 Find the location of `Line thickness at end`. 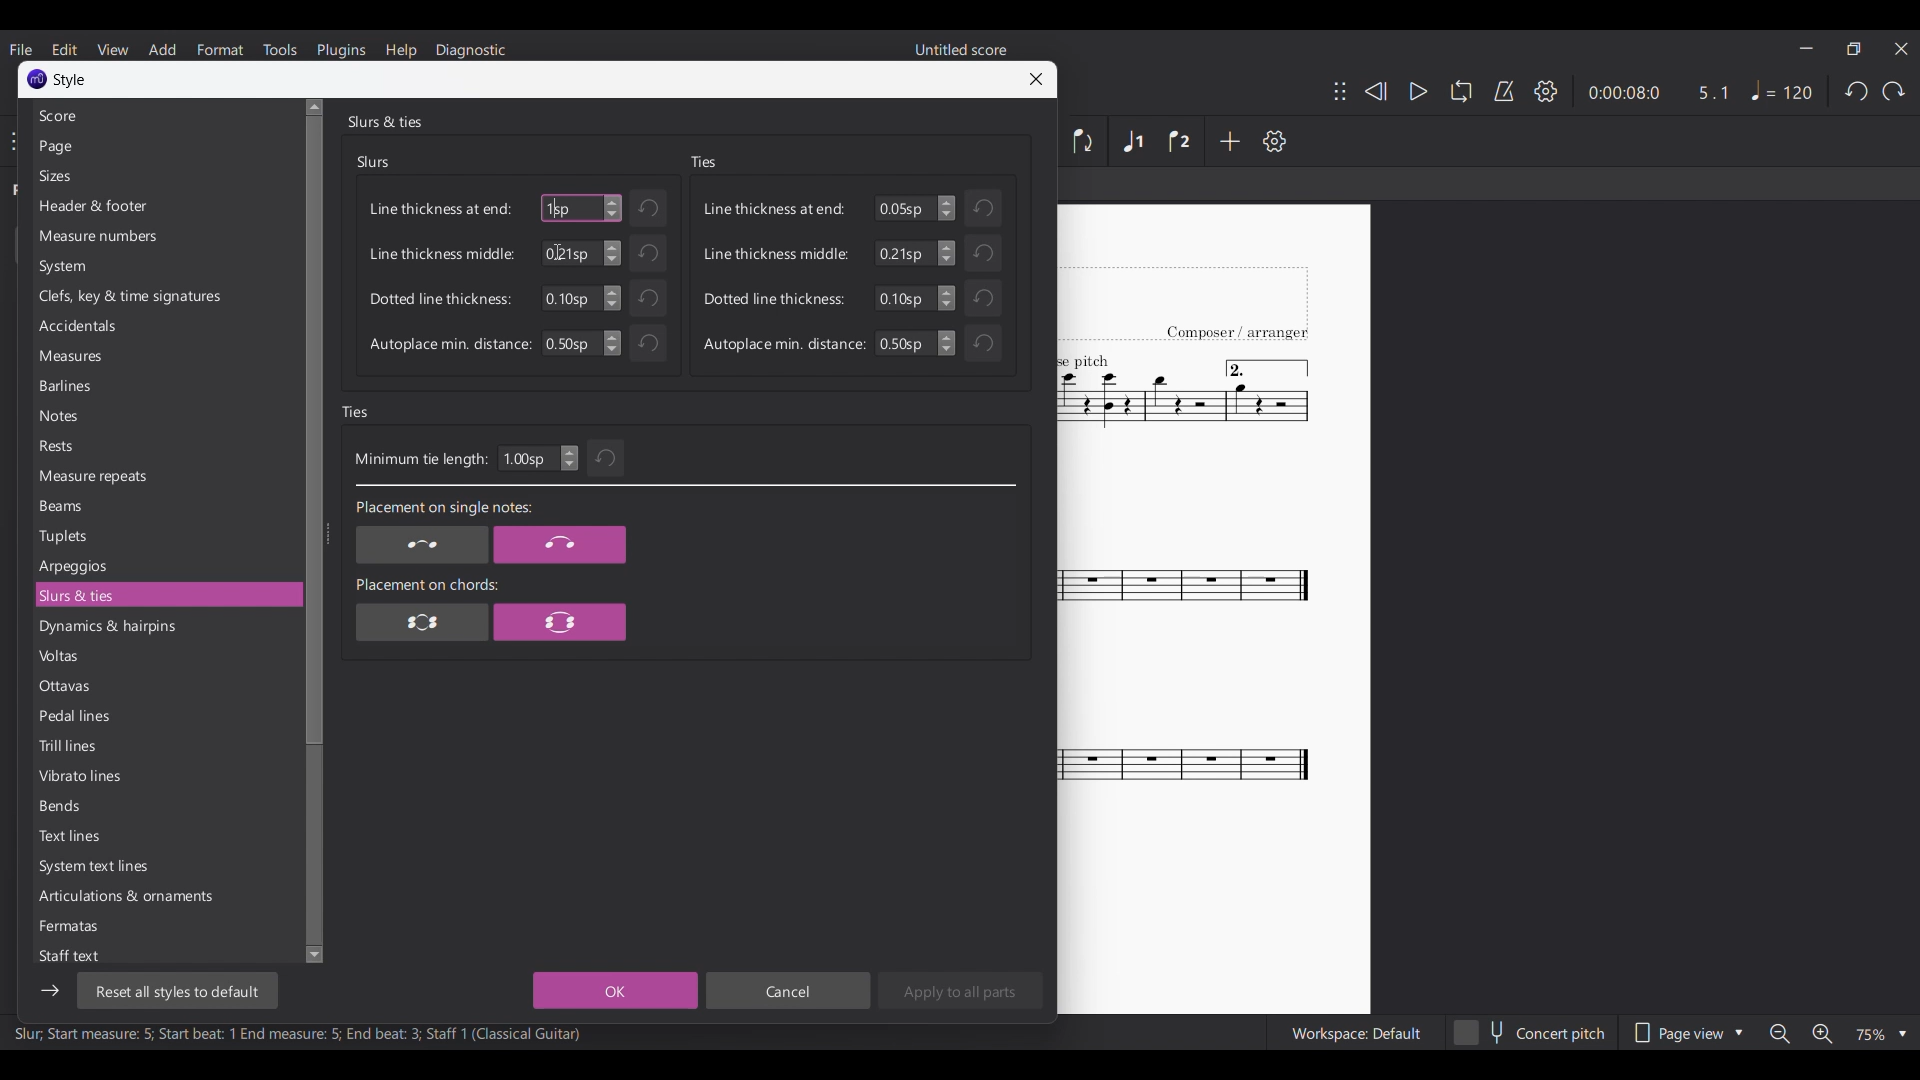

Line thickness at end is located at coordinates (441, 209).